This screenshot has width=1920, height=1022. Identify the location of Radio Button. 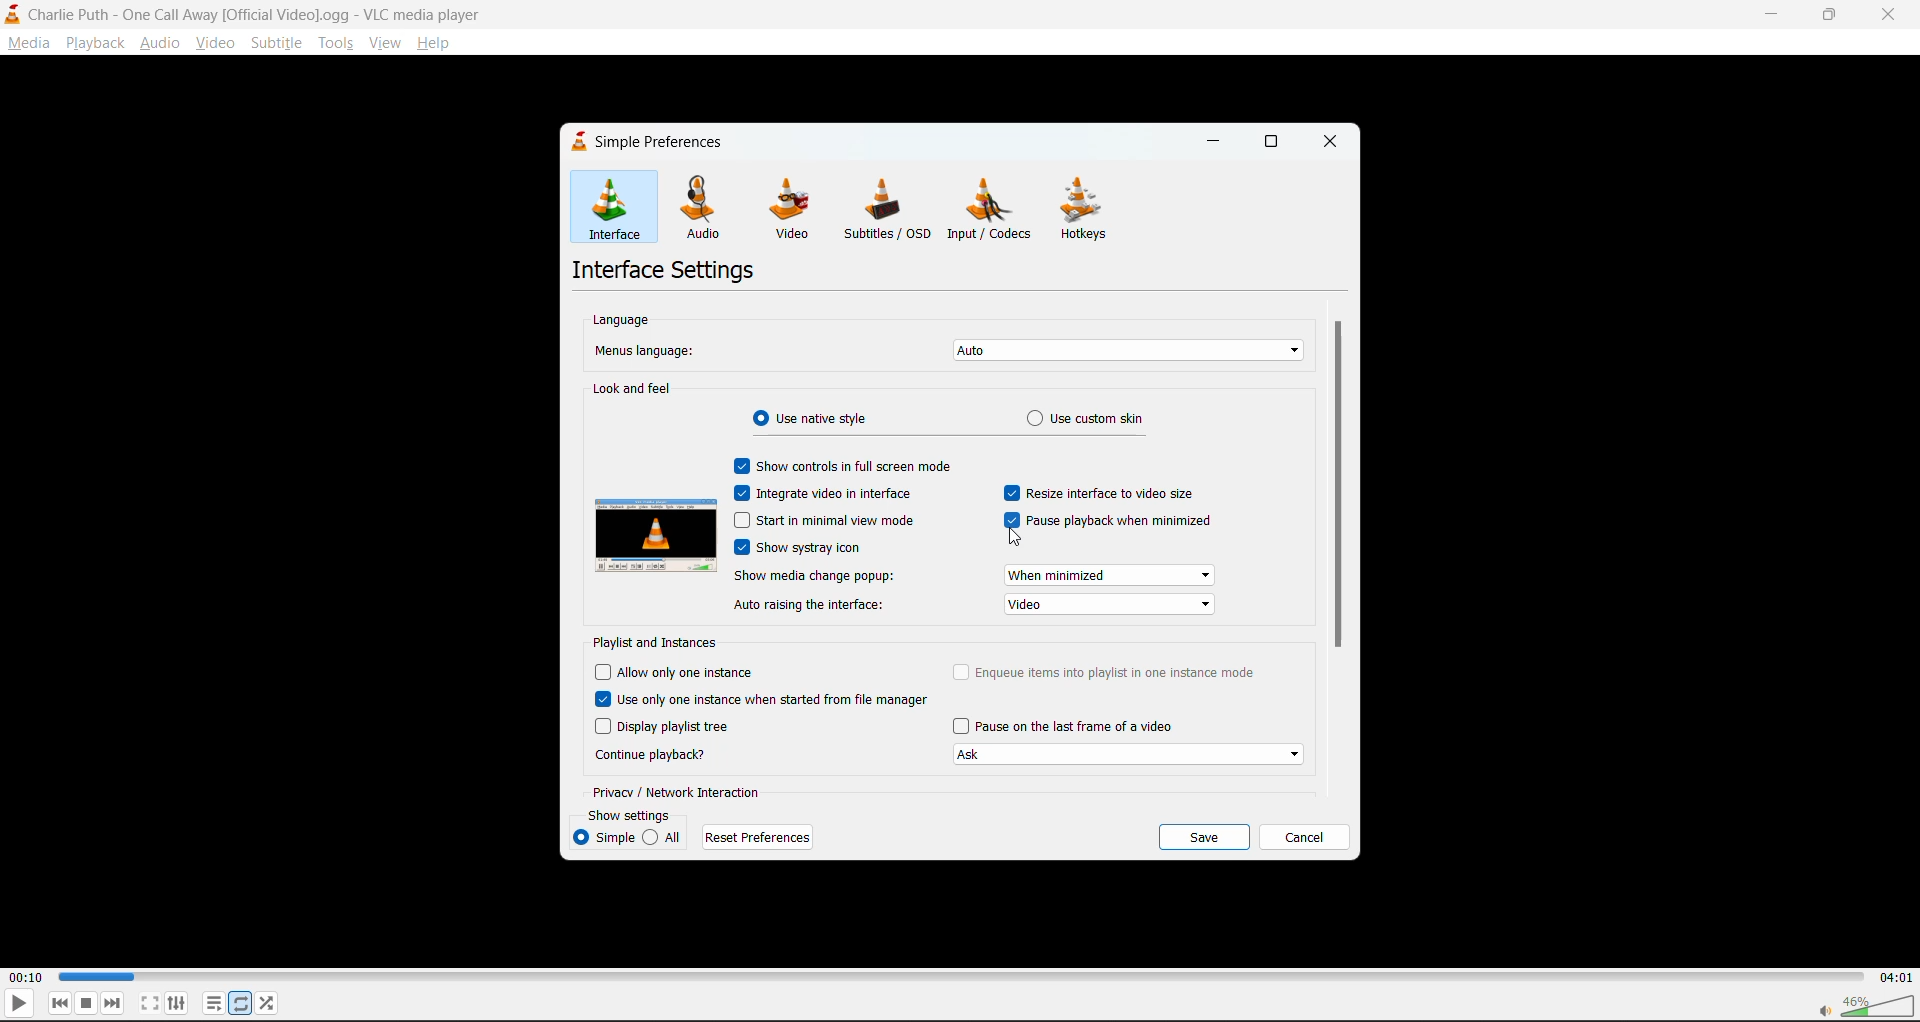
(1033, 419).